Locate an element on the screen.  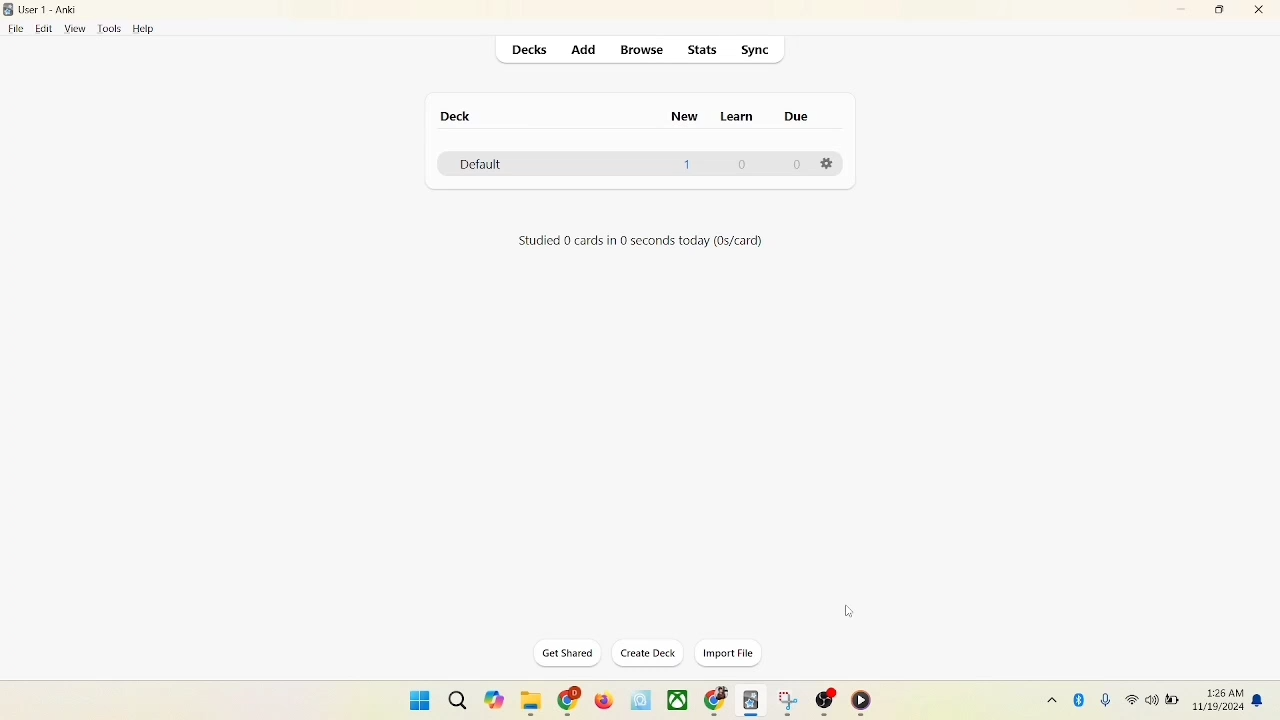
add is located at coordinates (582, 49).